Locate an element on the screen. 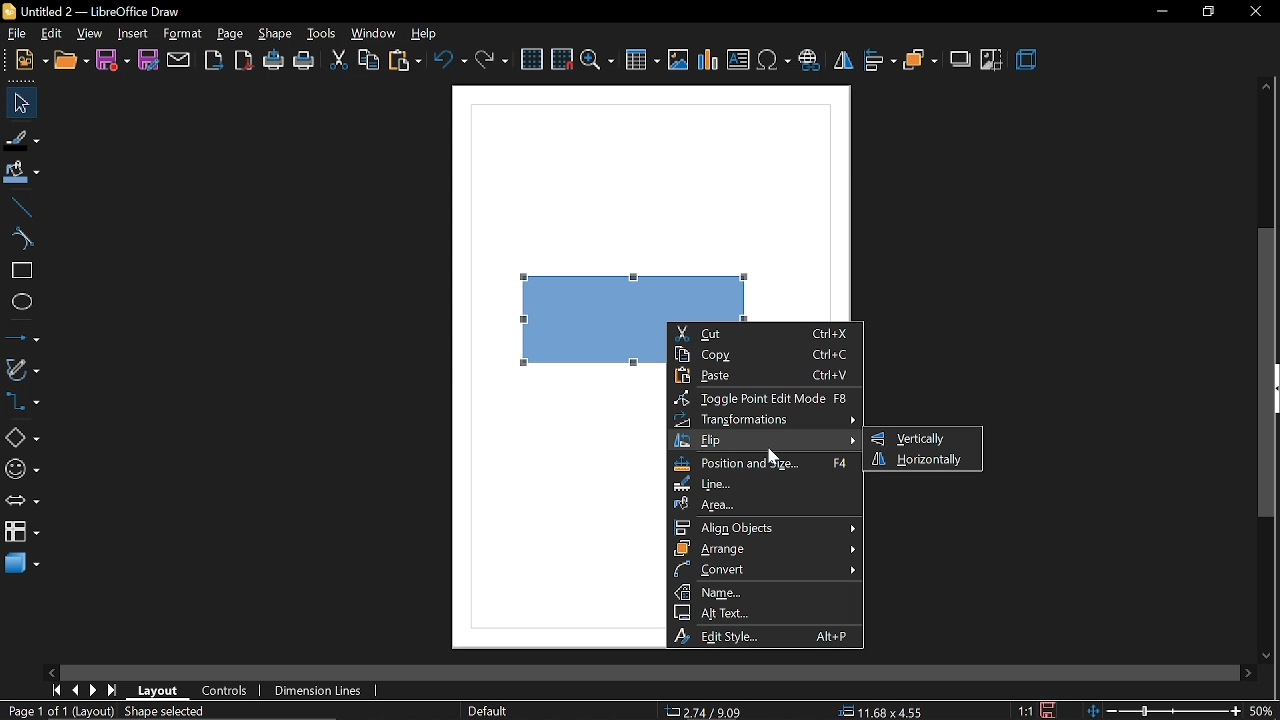 The image size is (1280, 720). Page 1 of (layout) is located at coordinates (57, 713).